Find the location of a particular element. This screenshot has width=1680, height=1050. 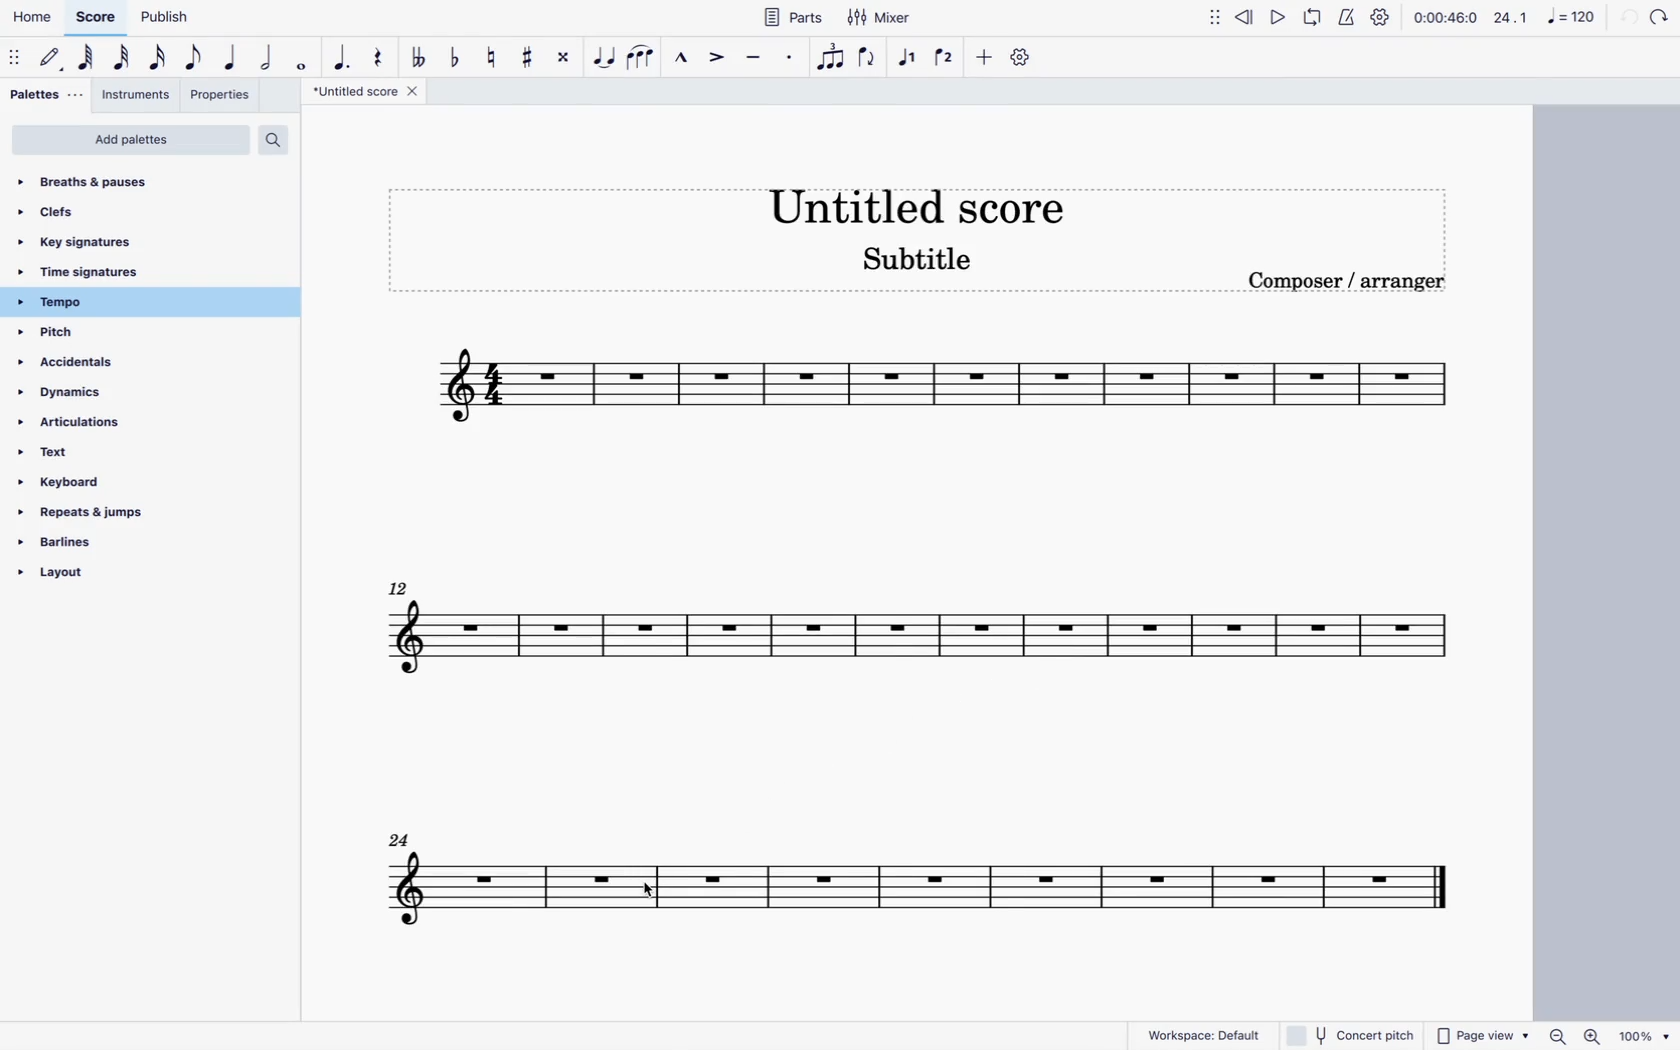

settings is located at coordinates (1380, 19).